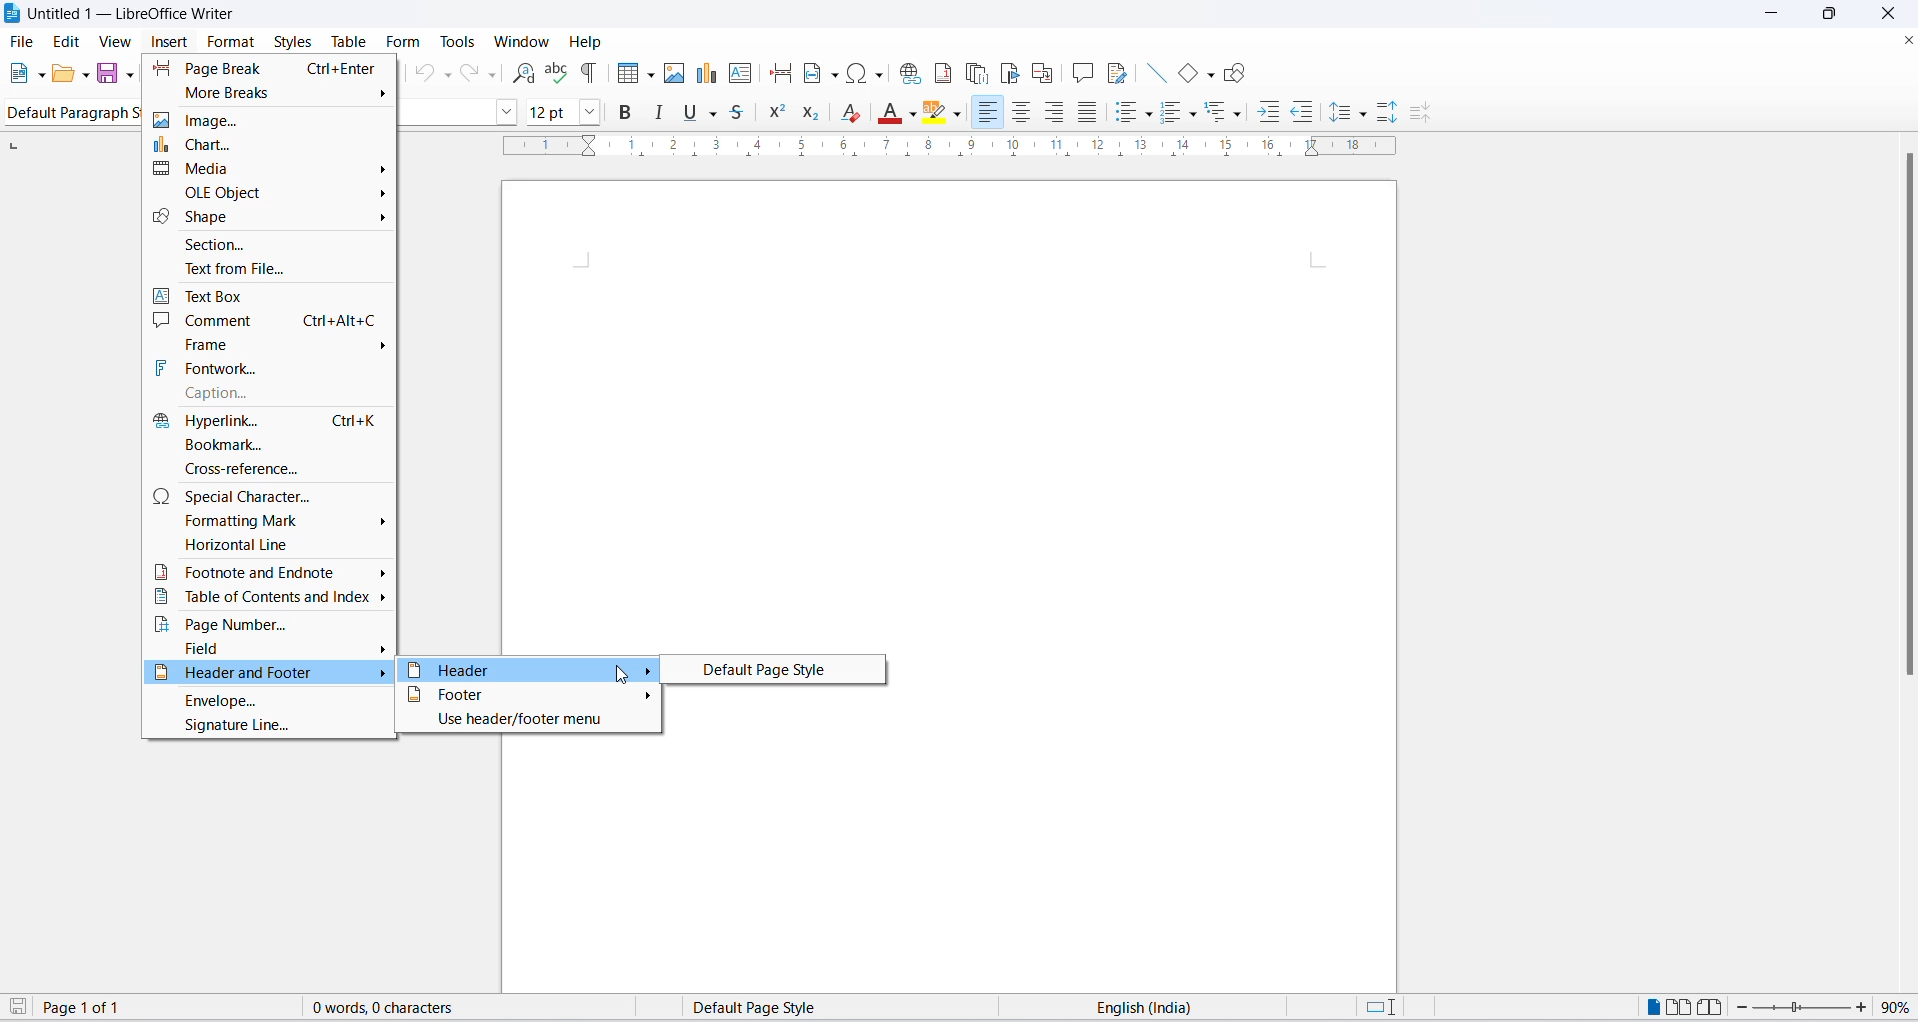  Describe the element at coordinates (270, 571) in the screenshot. I see `footnote and endnote` at that location.